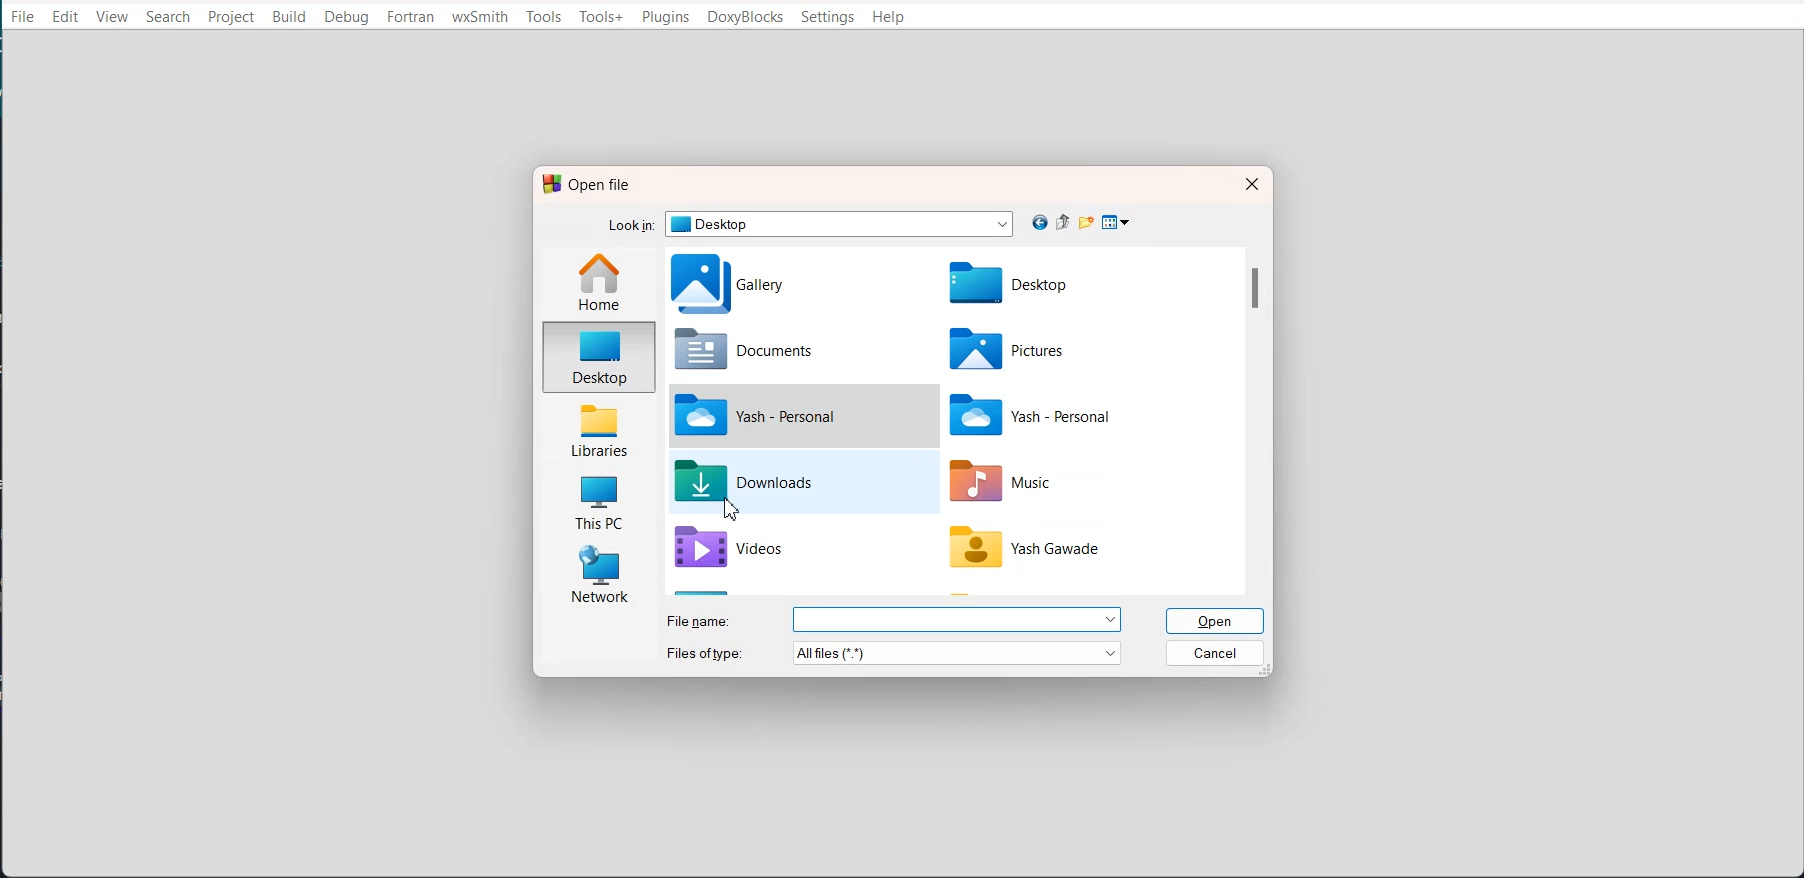 This screenshot has width=1804, height=878. What do you see at coordinates (602, 17) in the screenshot?
I see `Tools+` at bounding box center [602, 17].